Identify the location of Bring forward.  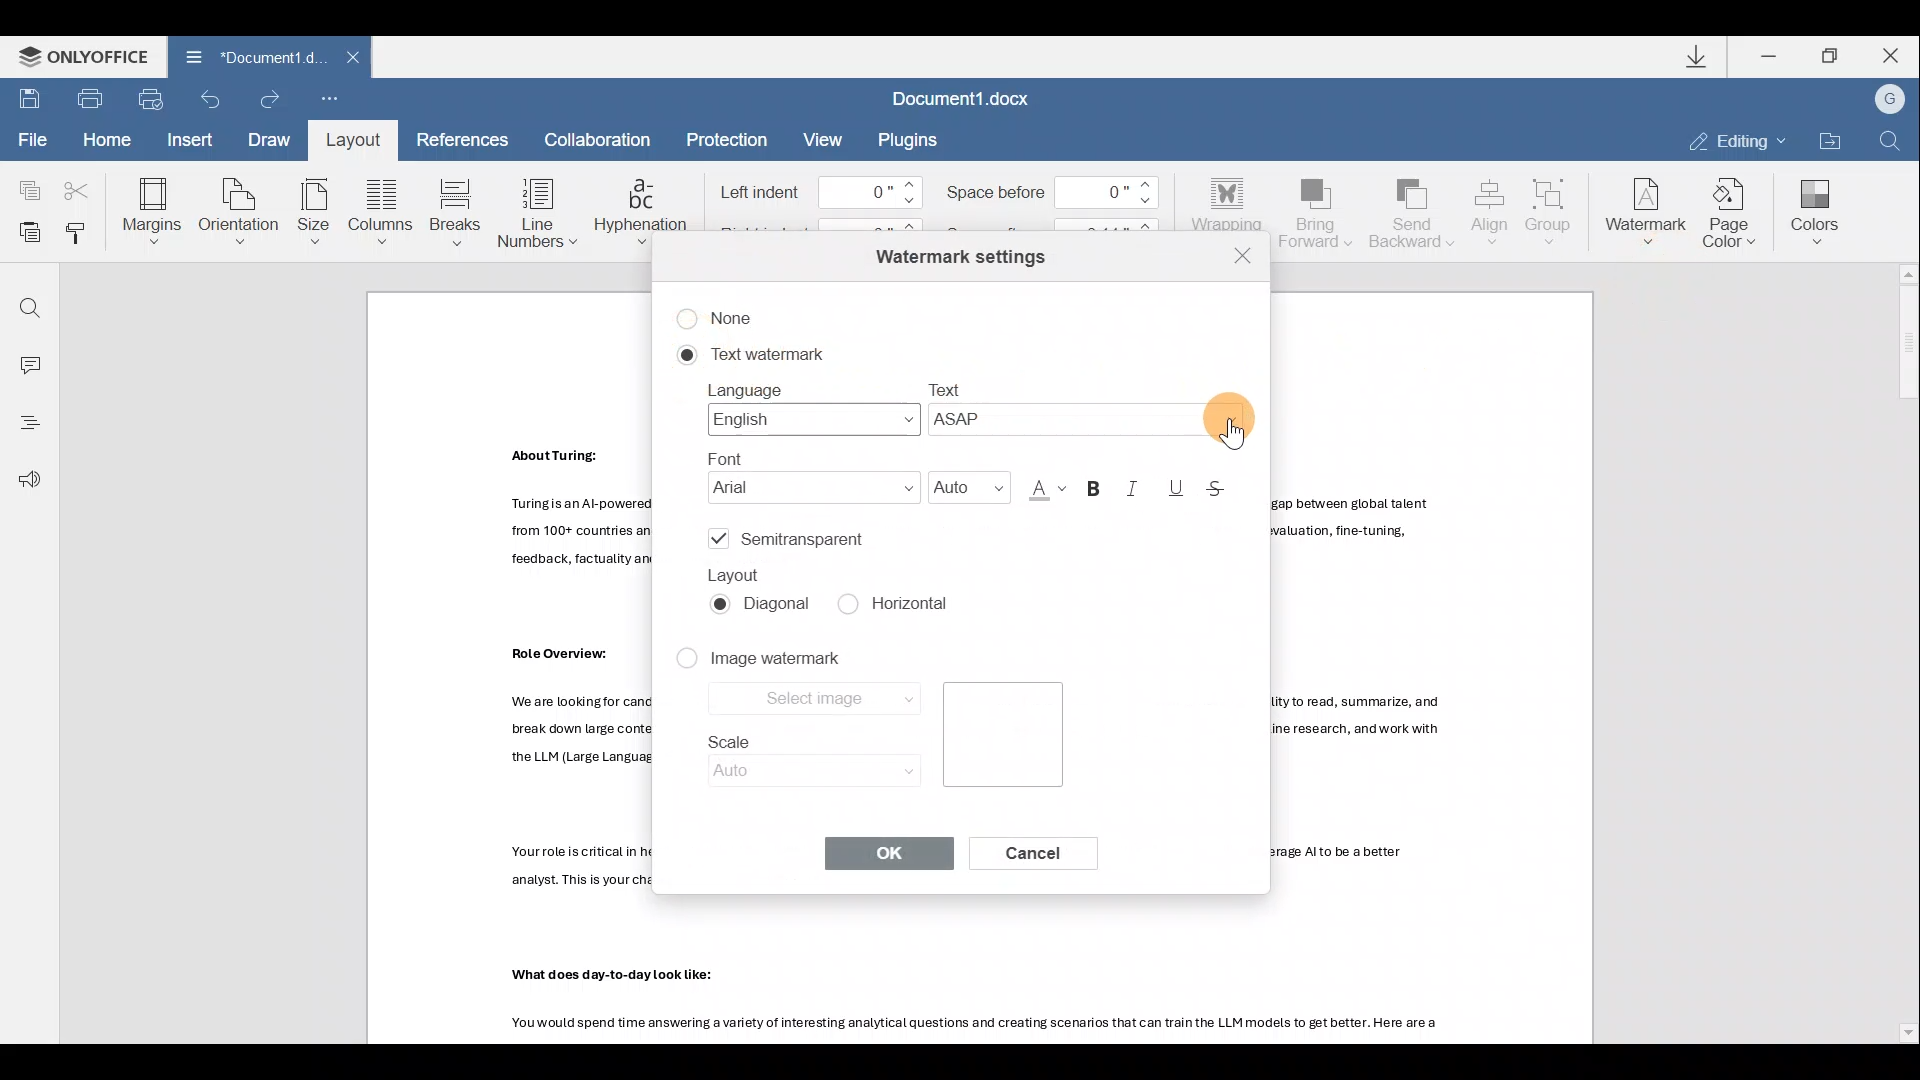
(1318, 216).